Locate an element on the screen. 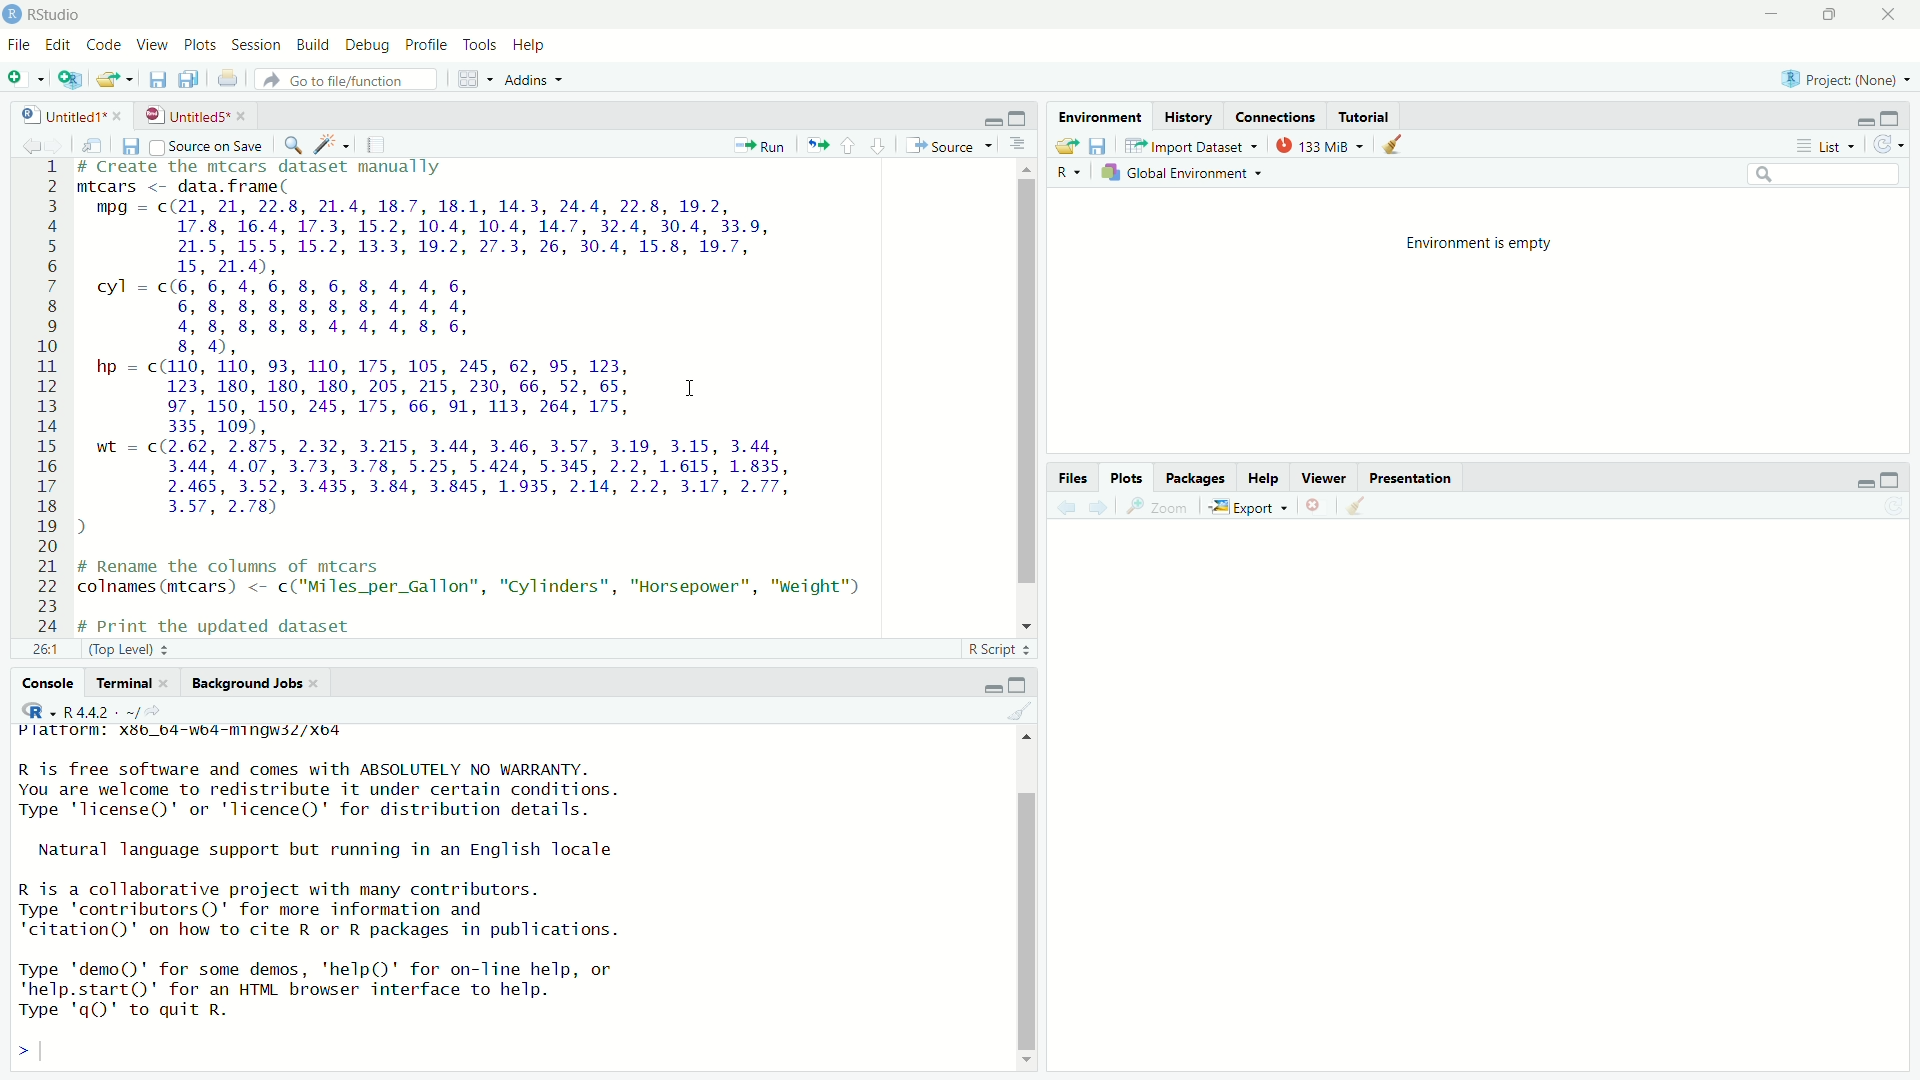  History is located at coordinates (1192, 116).